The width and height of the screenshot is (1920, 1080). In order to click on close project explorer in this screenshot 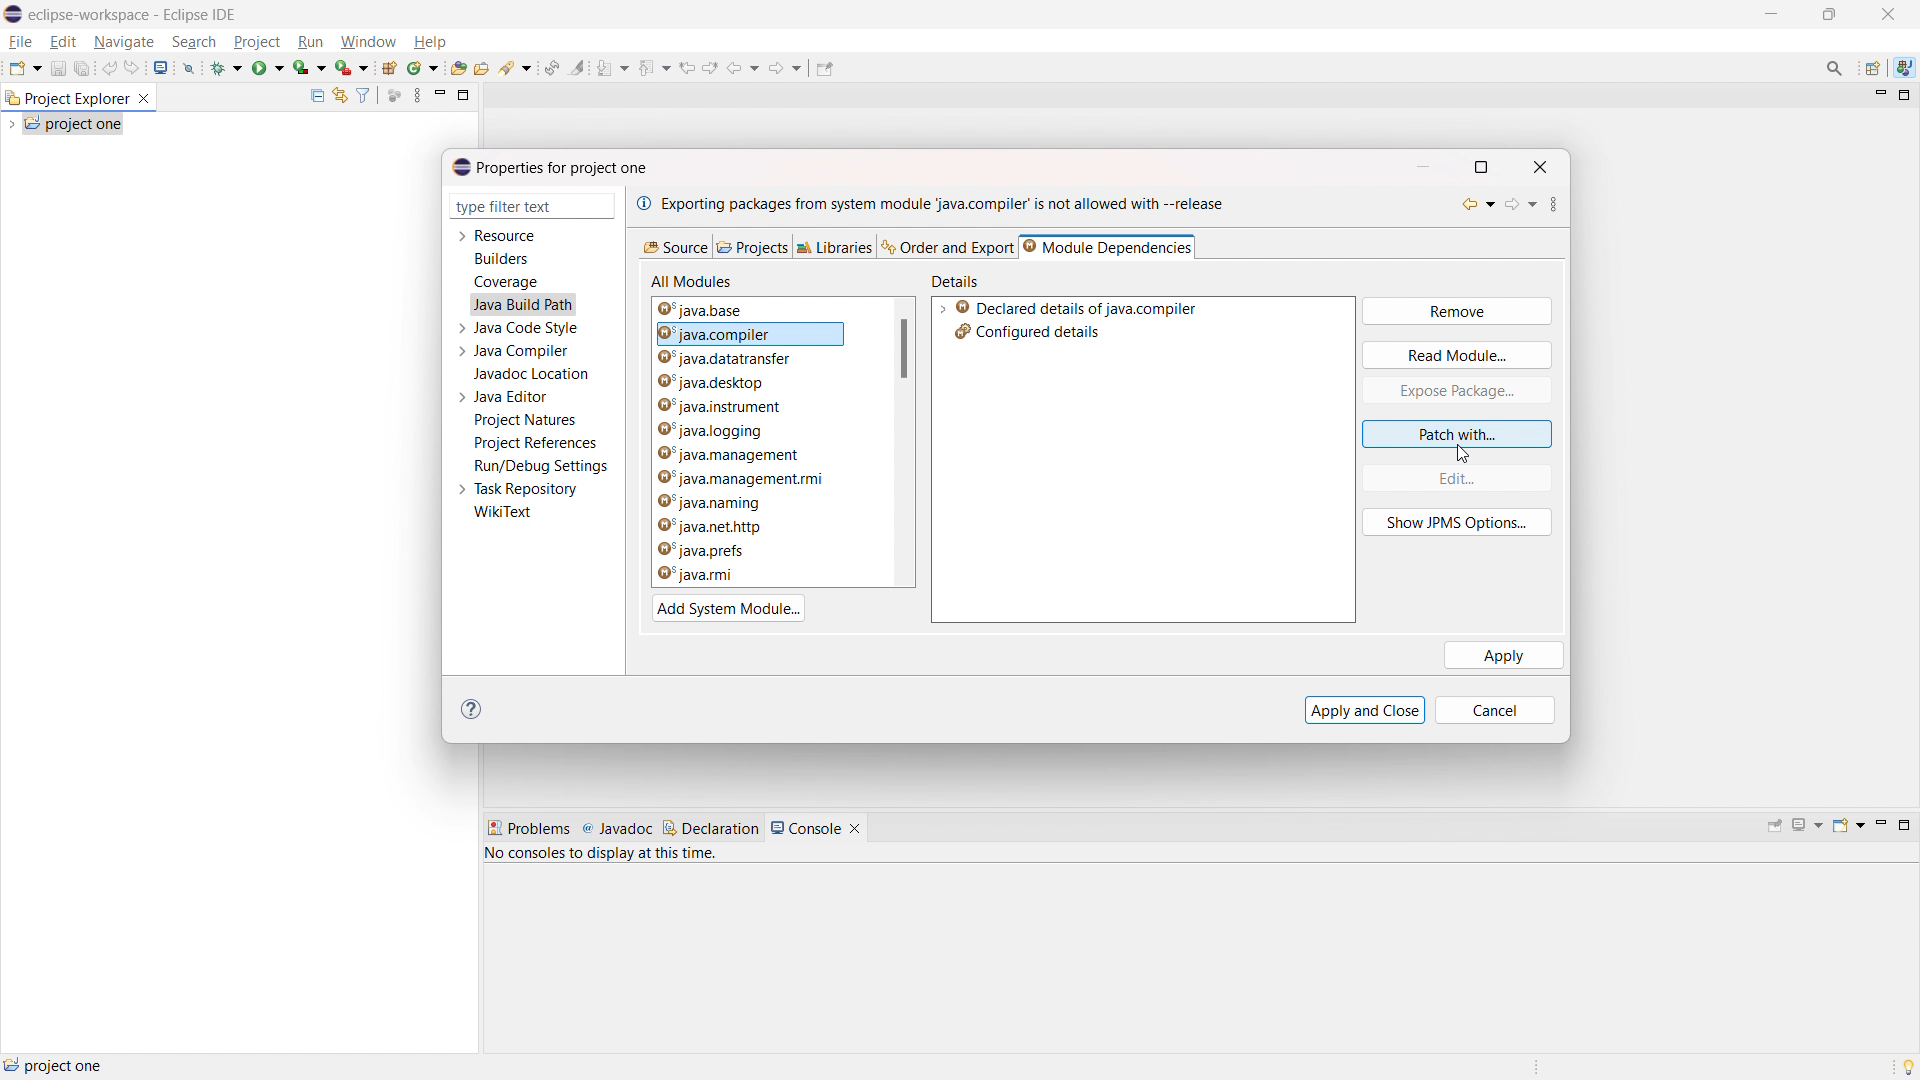, I will do `click(144, 99)`.